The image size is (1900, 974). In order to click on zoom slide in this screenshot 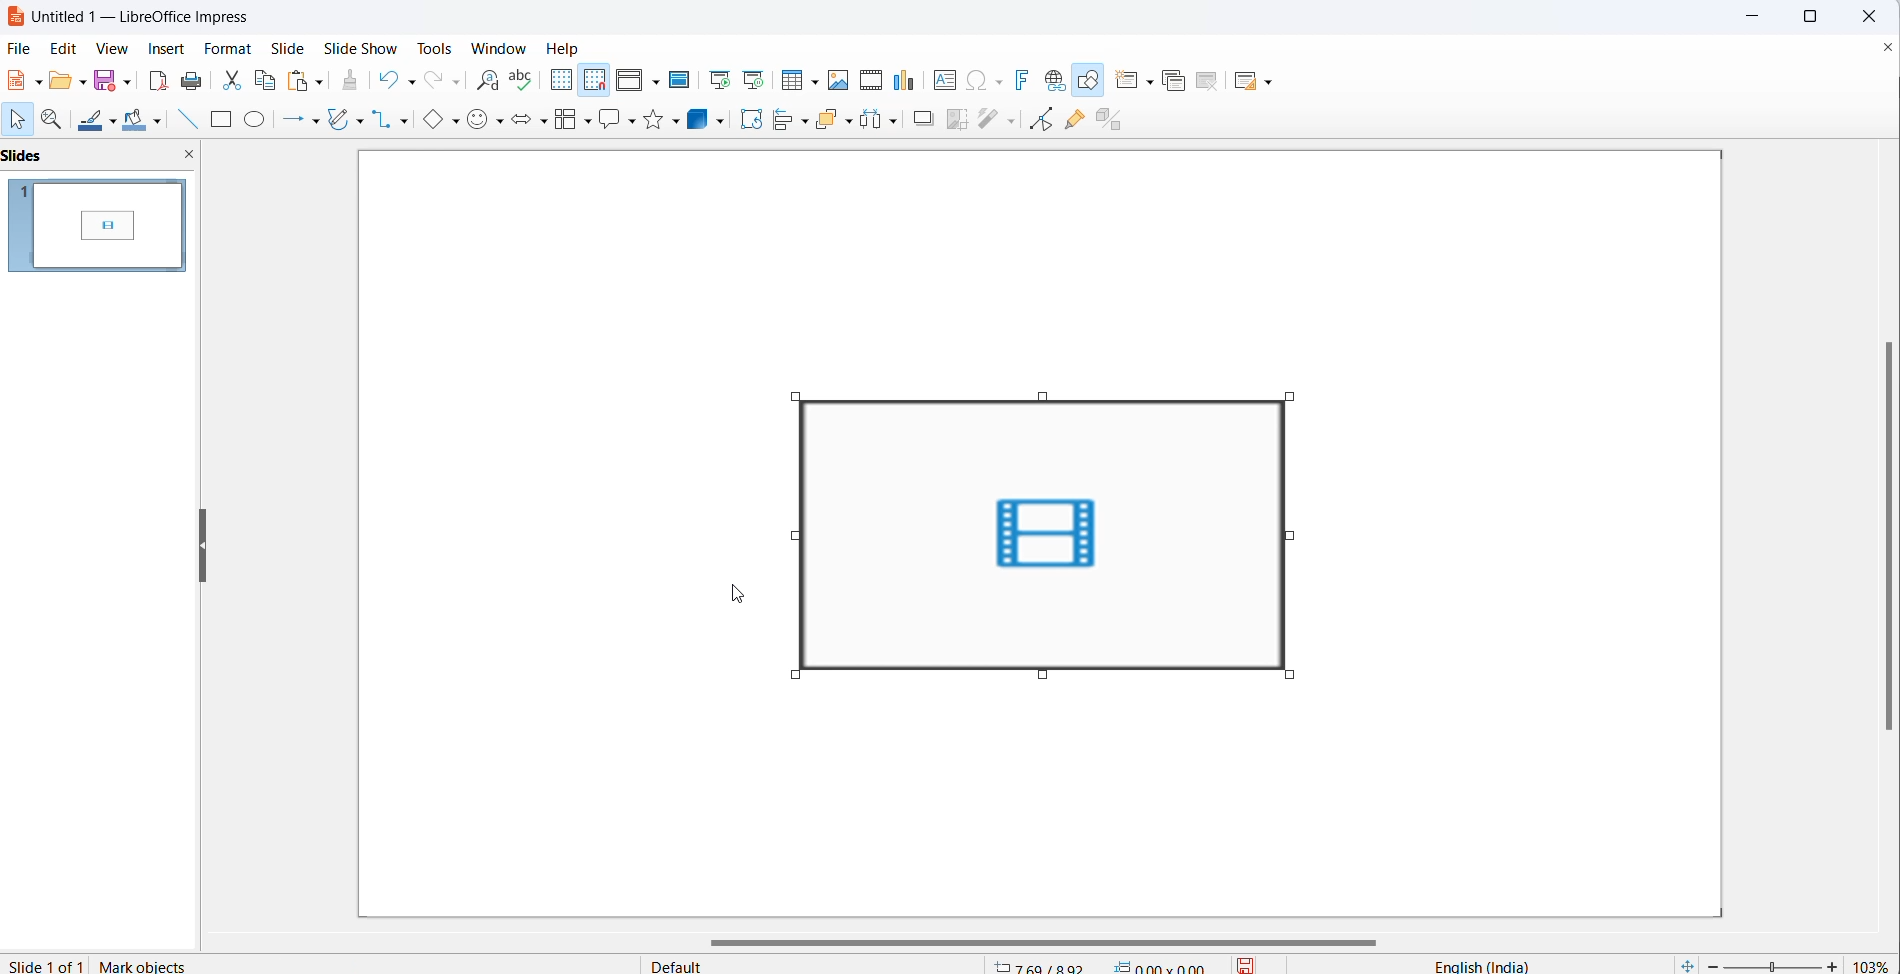, I will do `click(1775, 965)`.